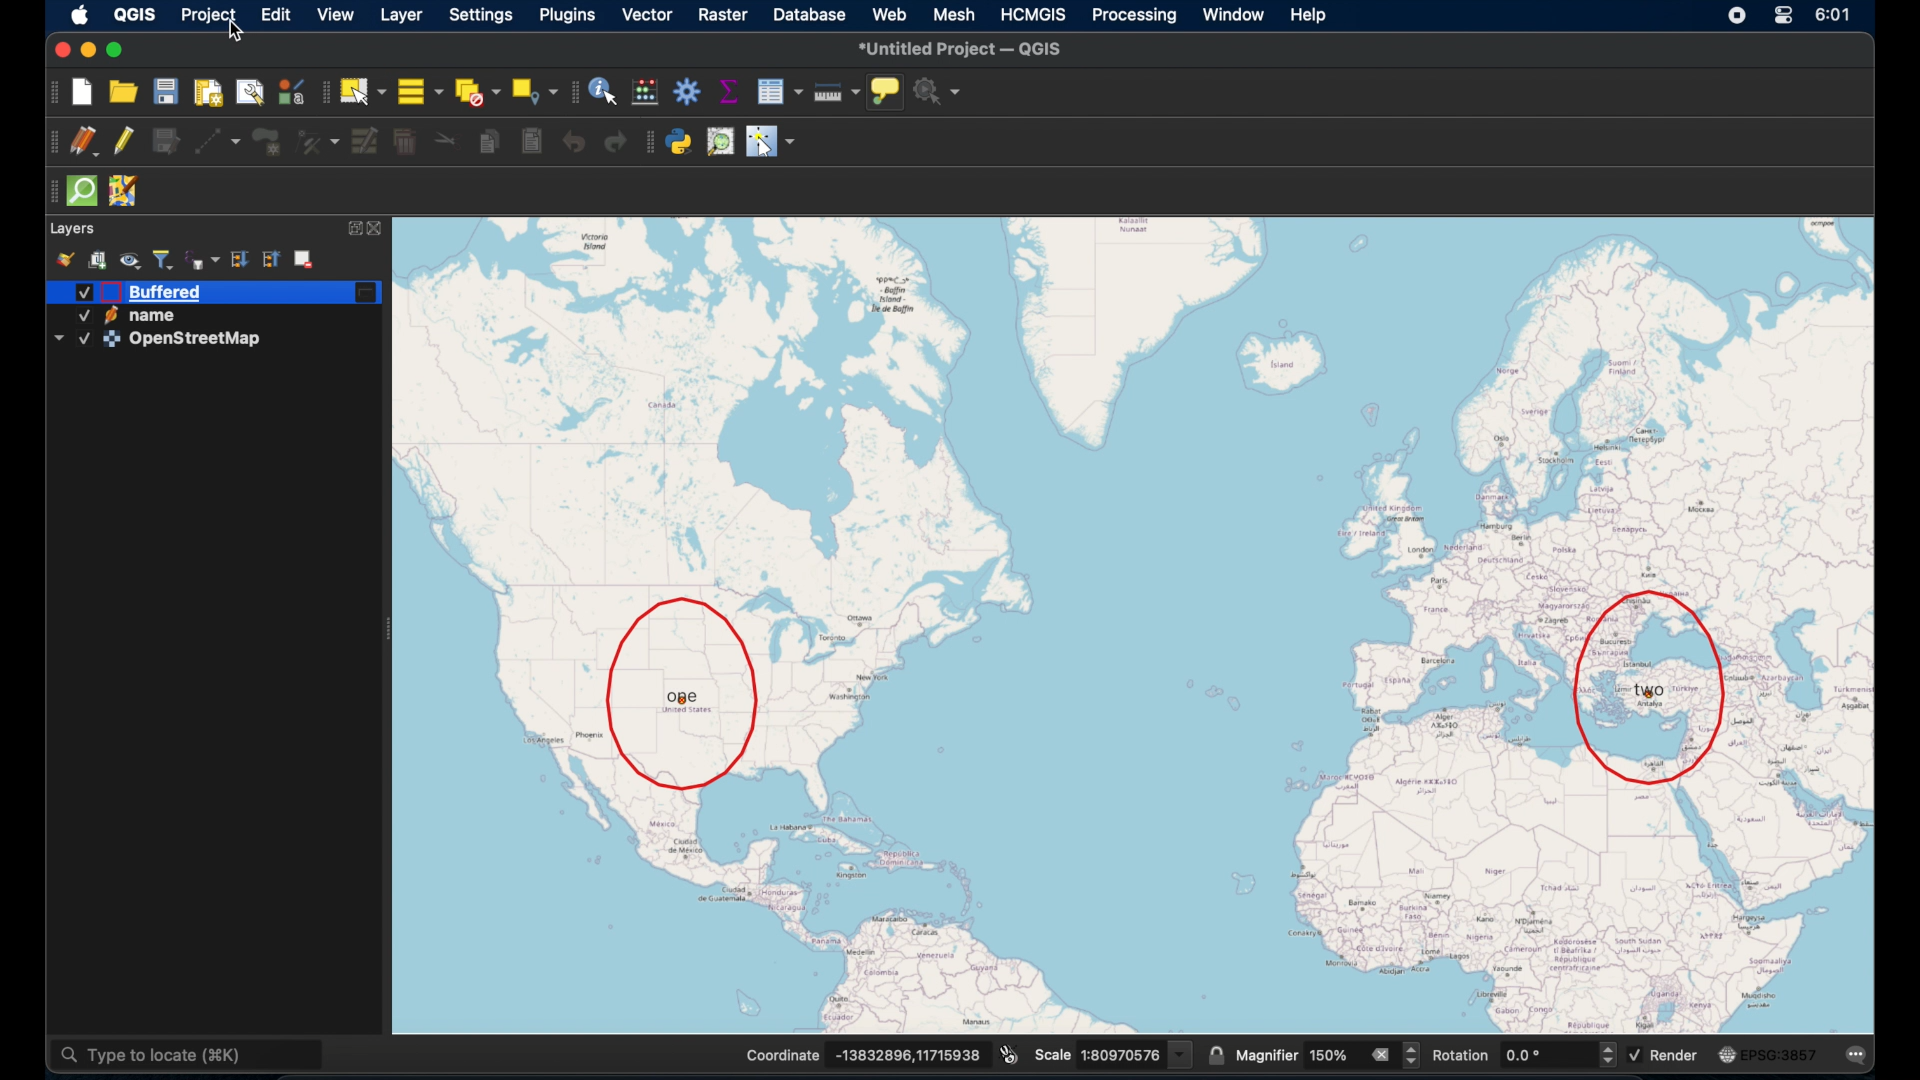  What do you see at coordinates (364, 141) in the screenshot?
I see `modify attributes` at bounding box center [364, 141].